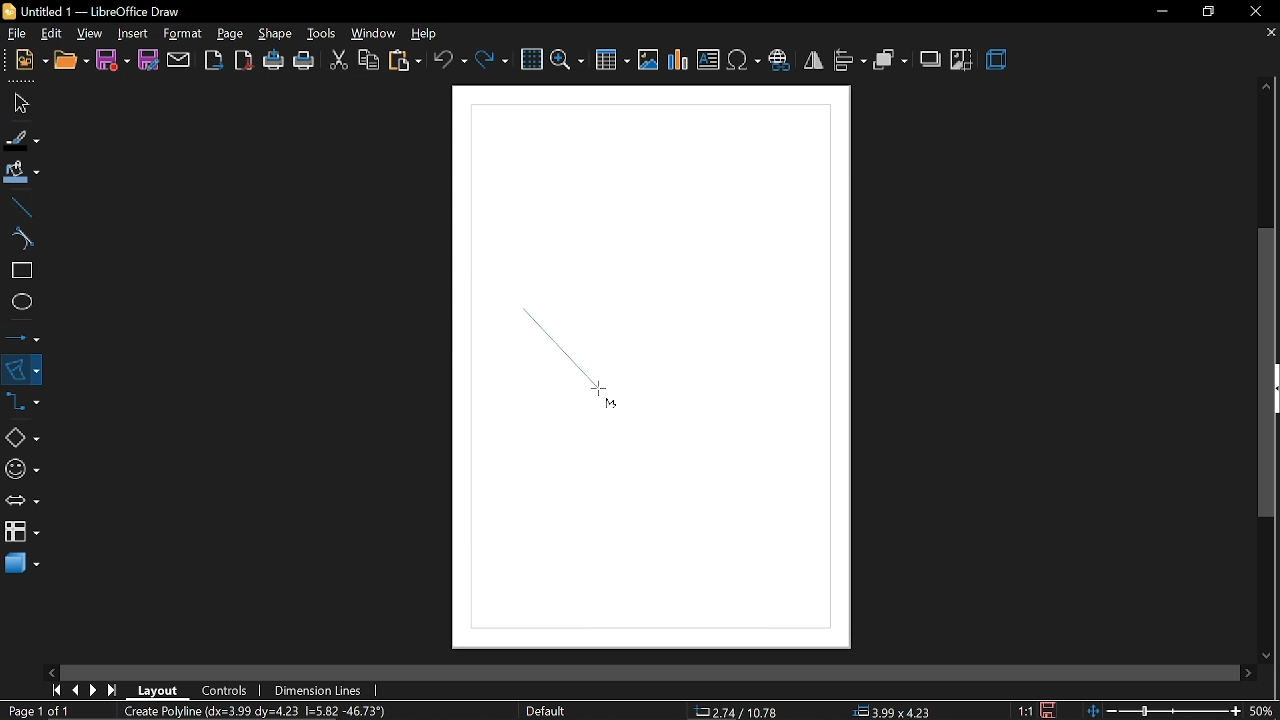 This screenshot has height=720, width=1280. I want to click on minimize, so click(1162, 12).